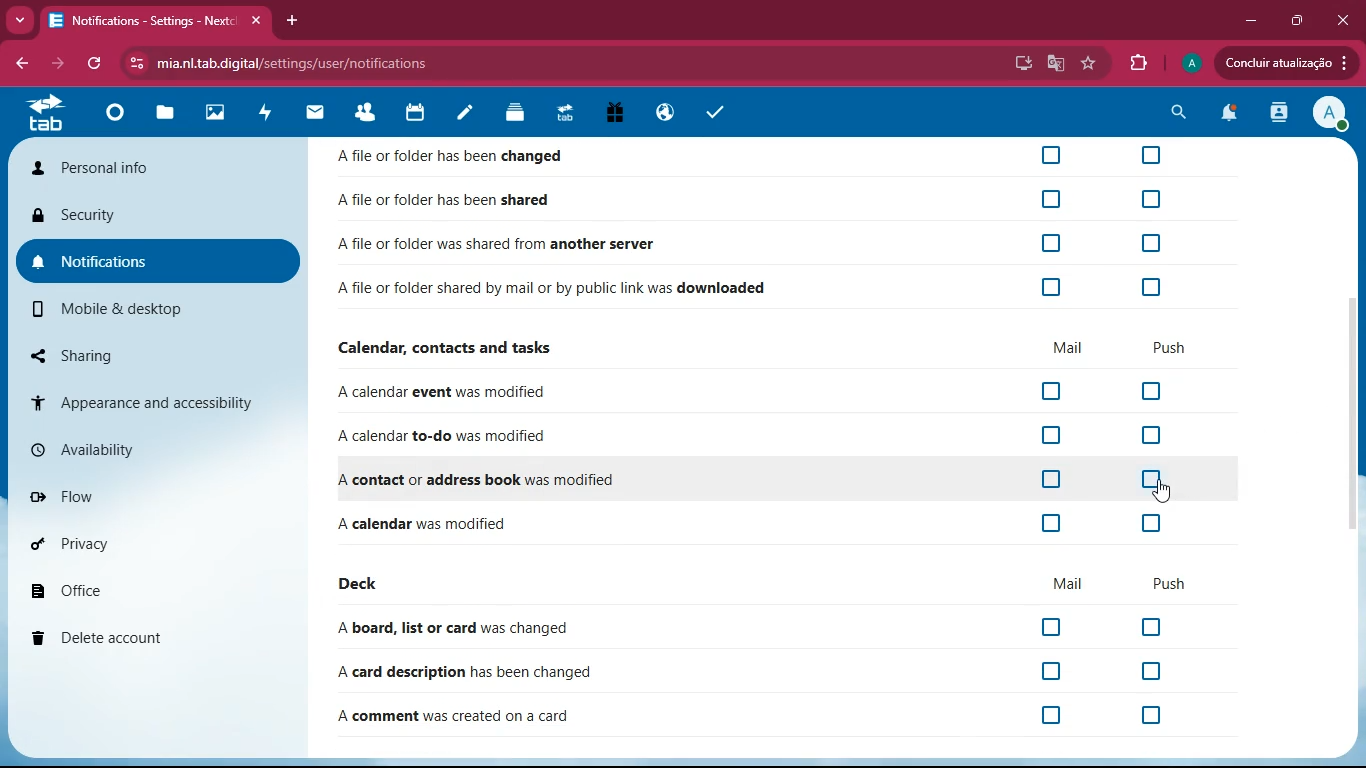 This screenshot has width=1366, height=768. I want to click on office, so click(143, 585).